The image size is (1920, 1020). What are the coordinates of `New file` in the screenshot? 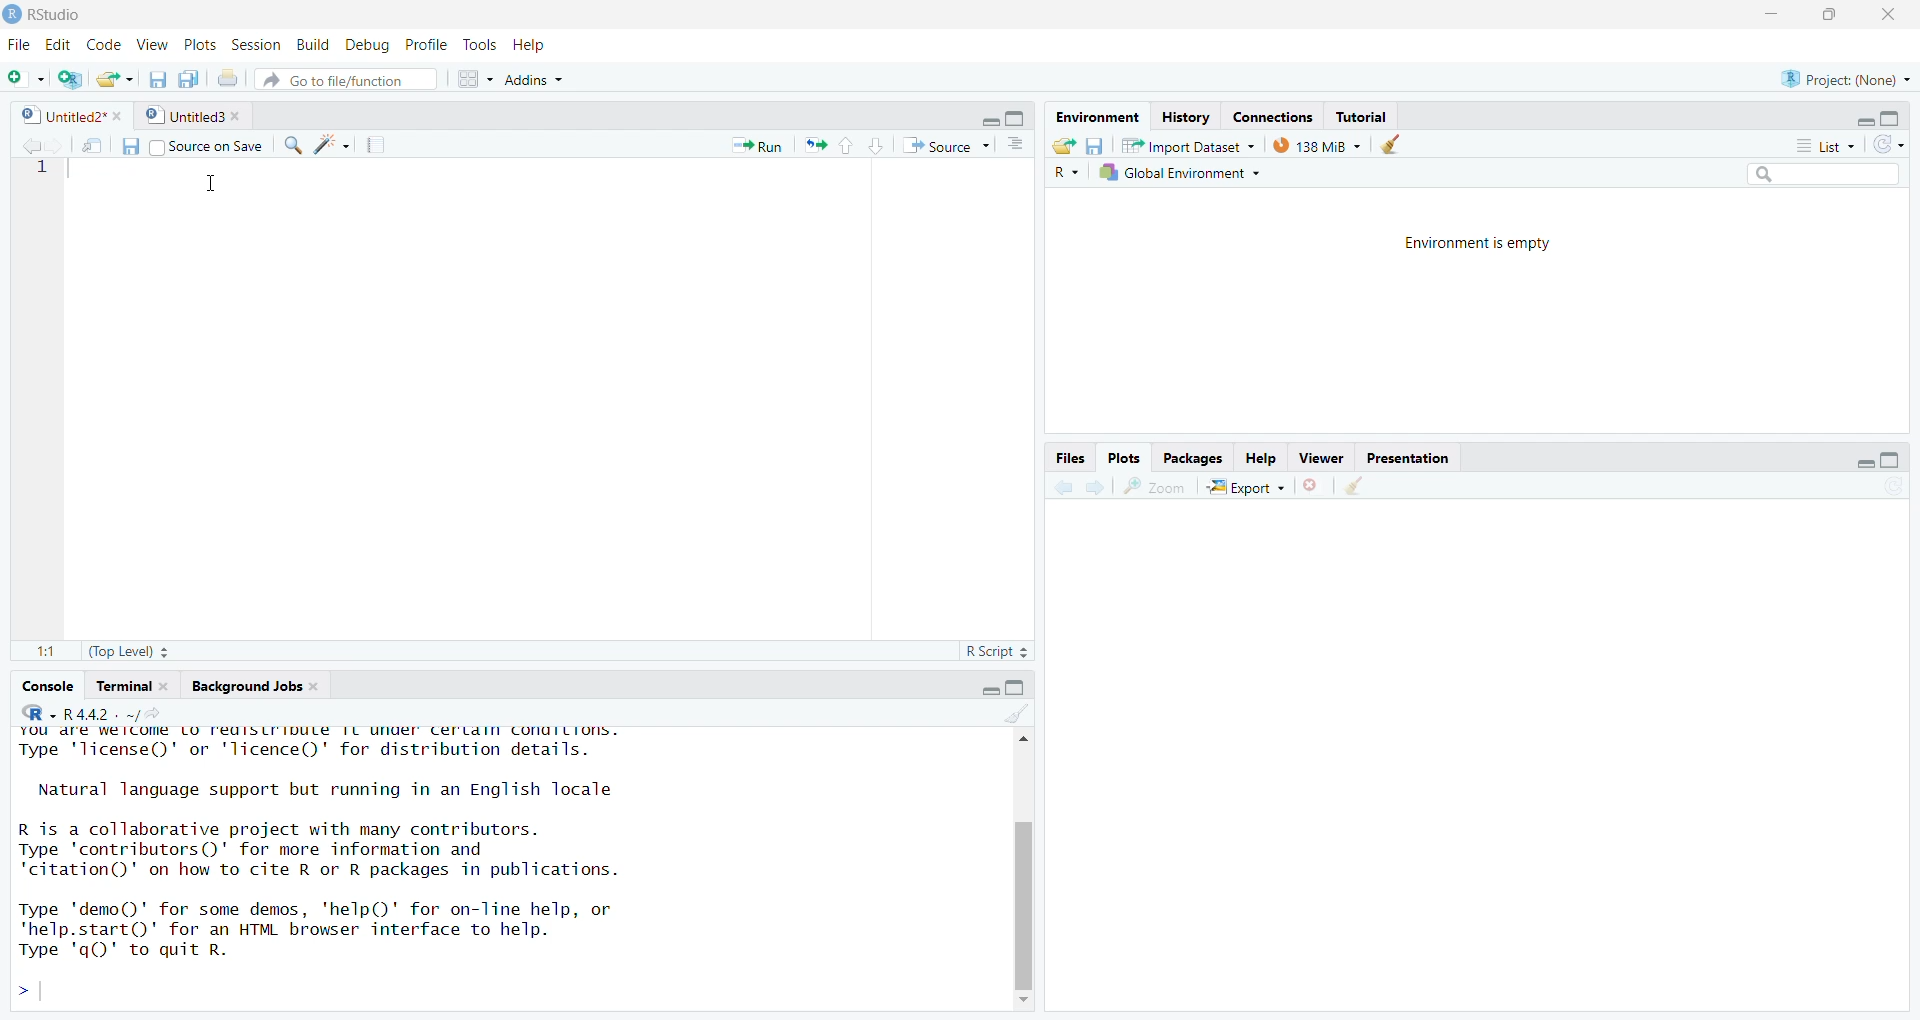 It's located at (117, 76).